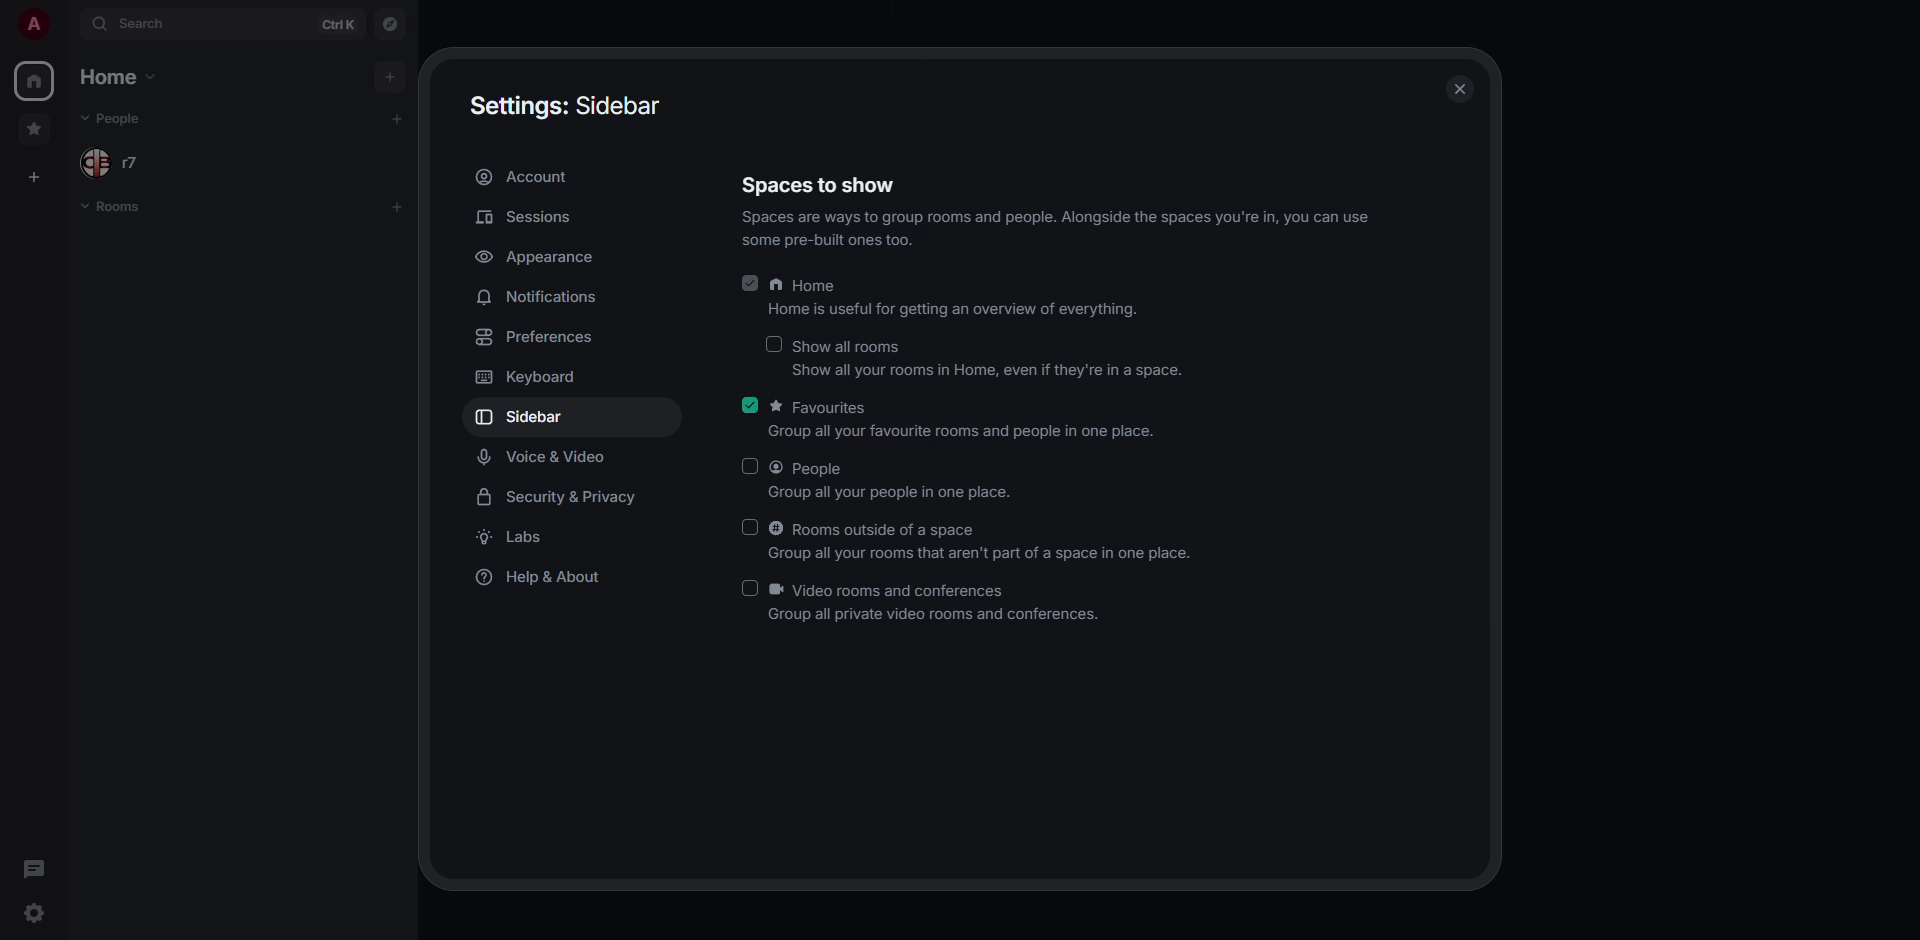 This screenshot has height=940, width=1920. What do you see at coordinates (532, 378) in the screenshot?
I see `keyboard` at bounding box center [532, 378].